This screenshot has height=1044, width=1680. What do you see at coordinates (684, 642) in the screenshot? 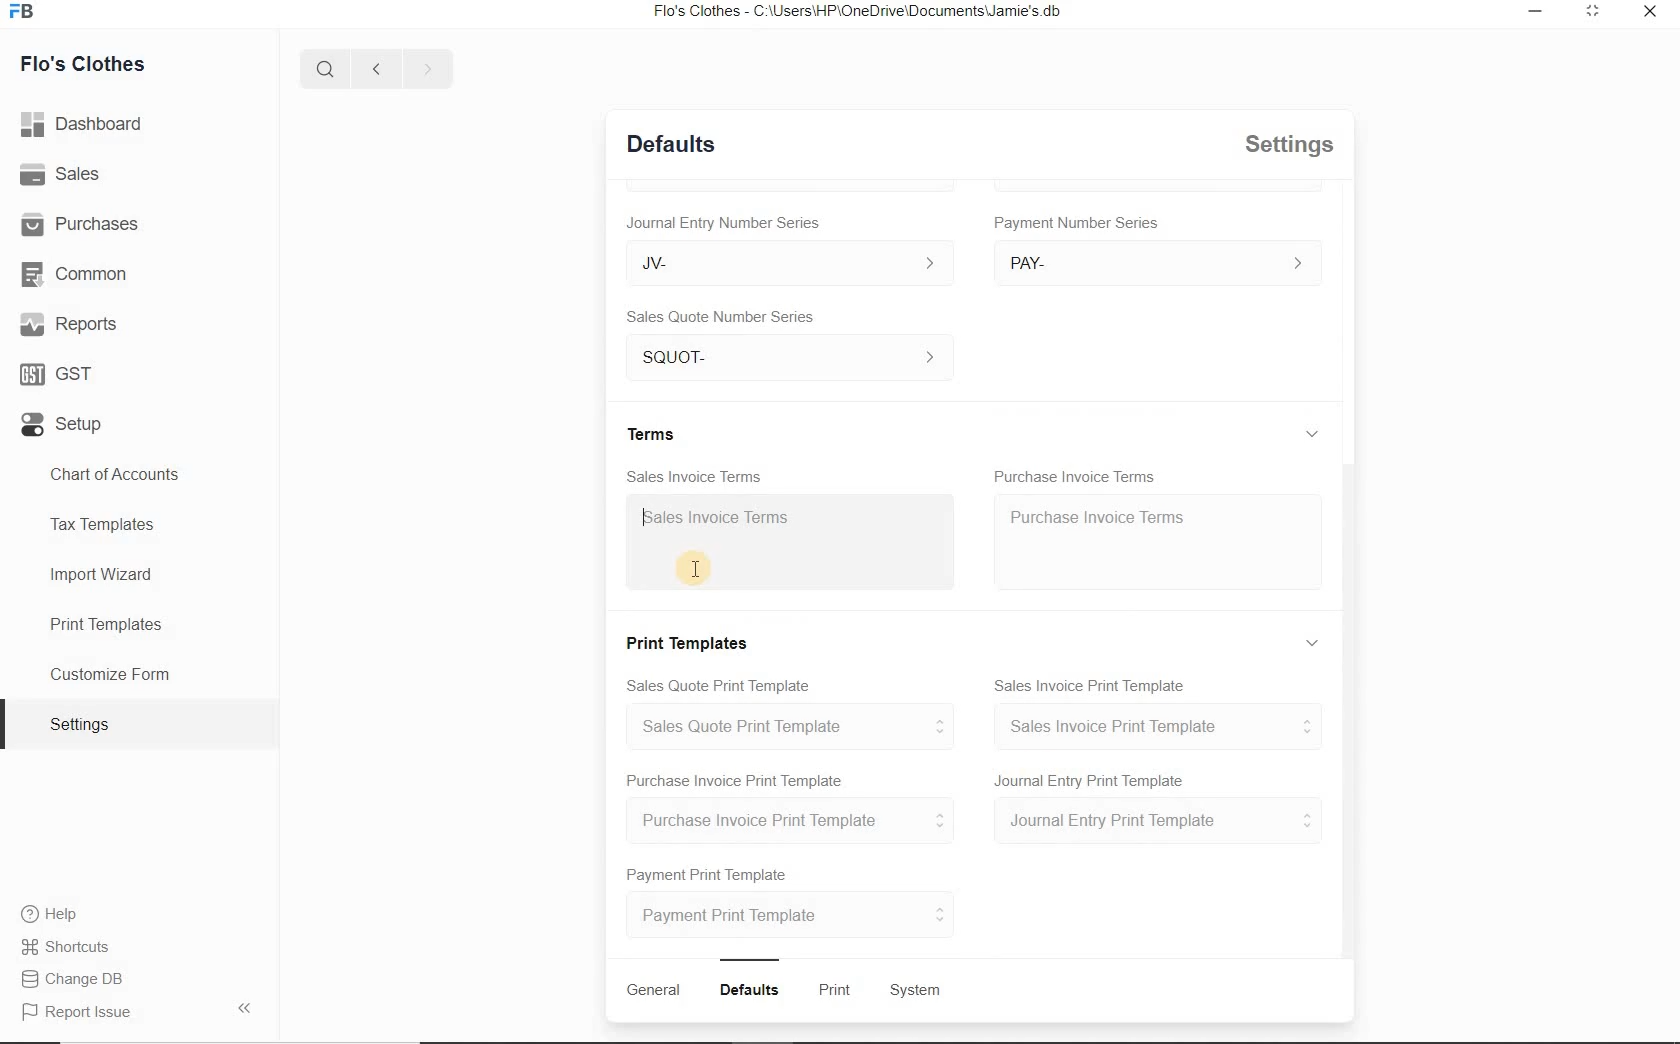
I see `Print Templates` at bounding box center [684, 642].